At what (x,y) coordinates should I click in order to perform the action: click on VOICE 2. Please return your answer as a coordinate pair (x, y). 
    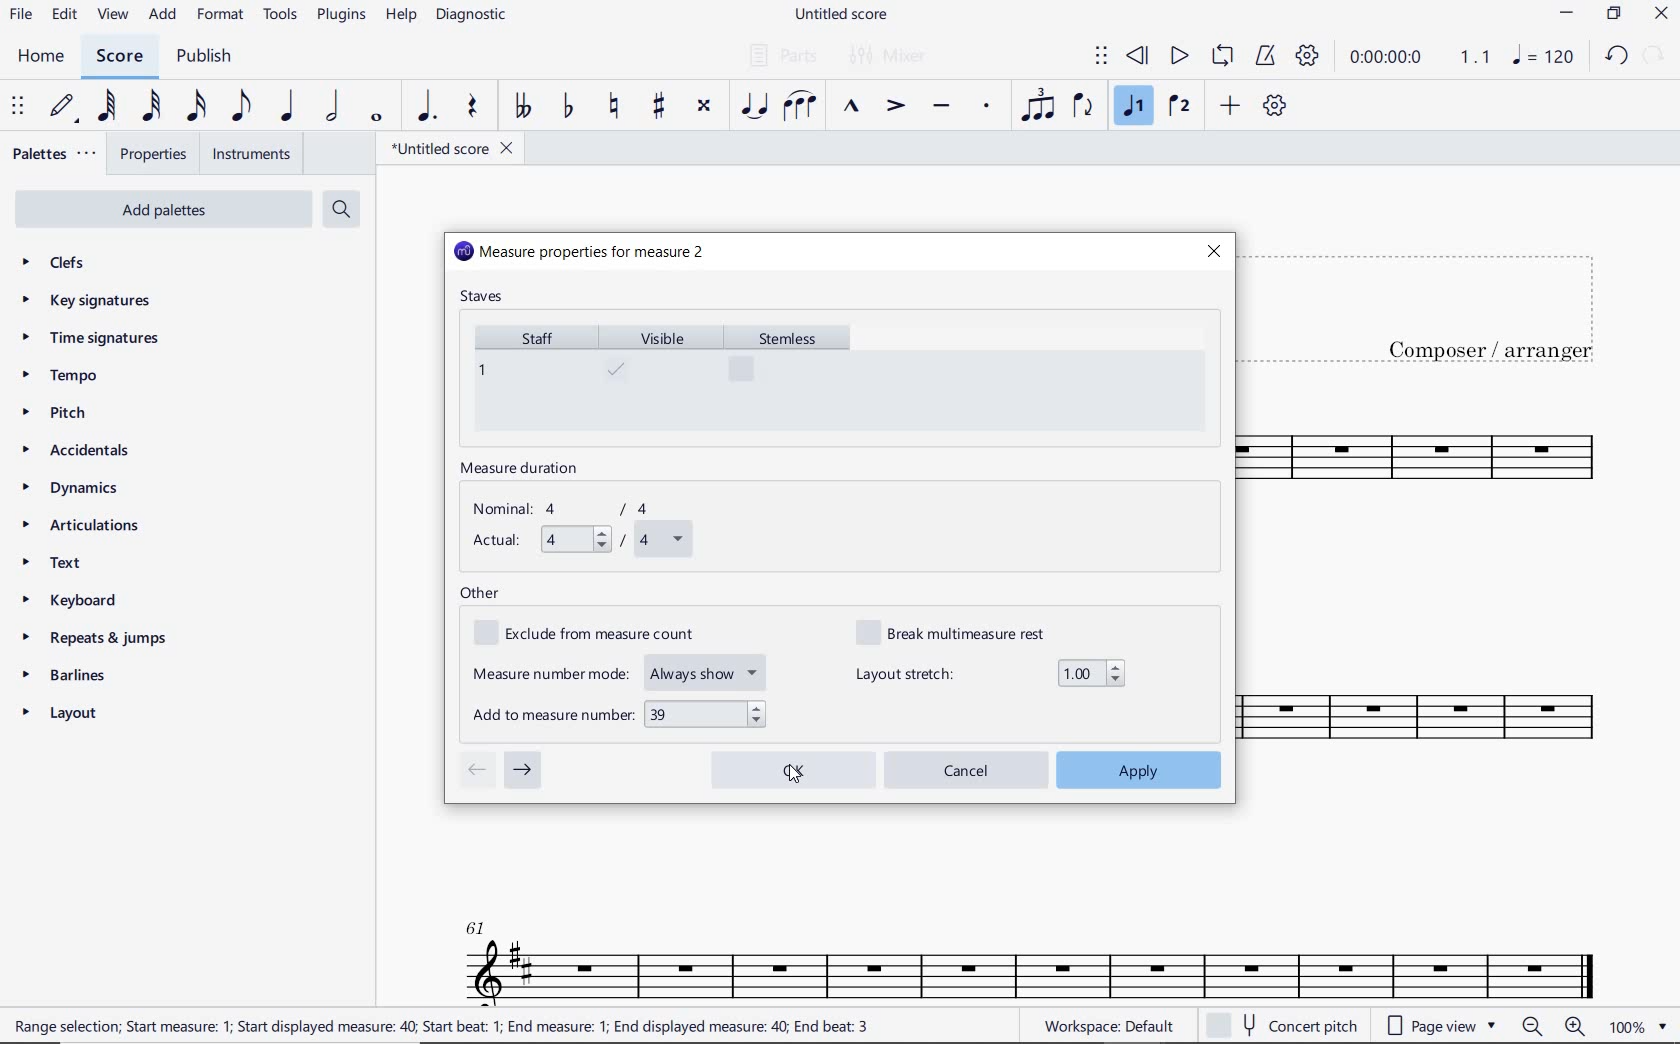
    Looking at the image, I should click on (1180, 107).